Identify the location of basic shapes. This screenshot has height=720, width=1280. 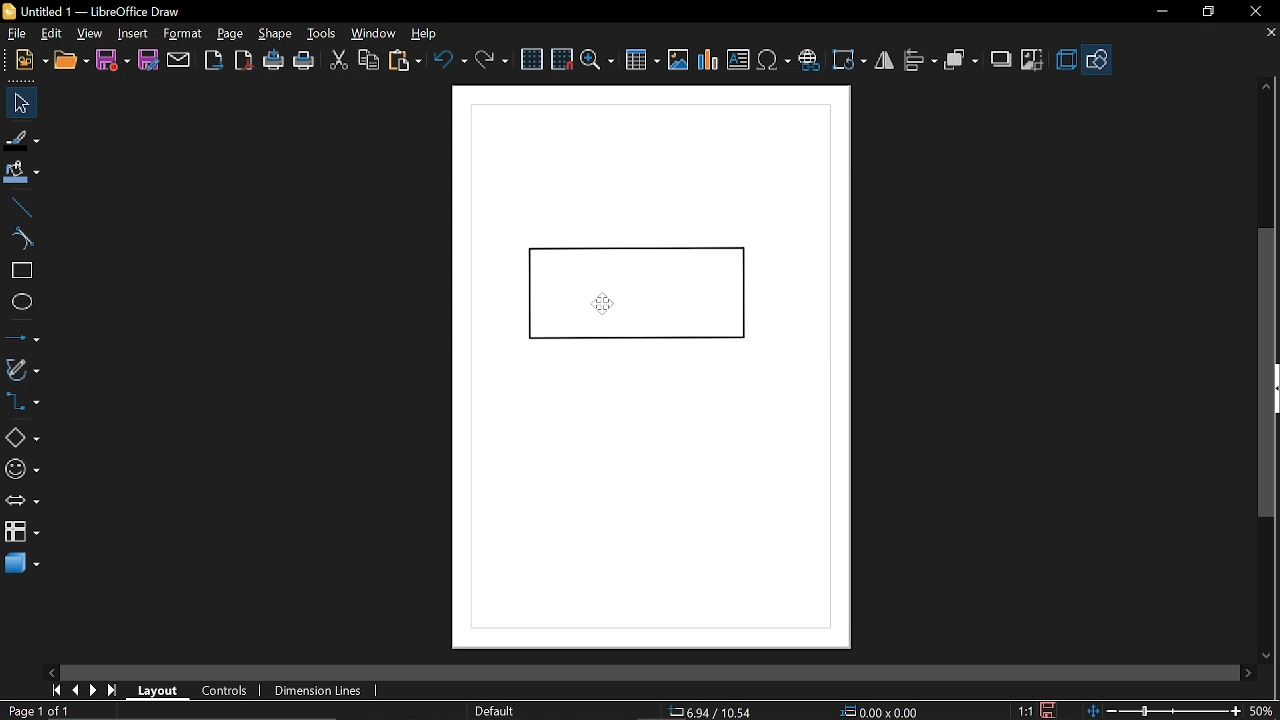
(20, 440).